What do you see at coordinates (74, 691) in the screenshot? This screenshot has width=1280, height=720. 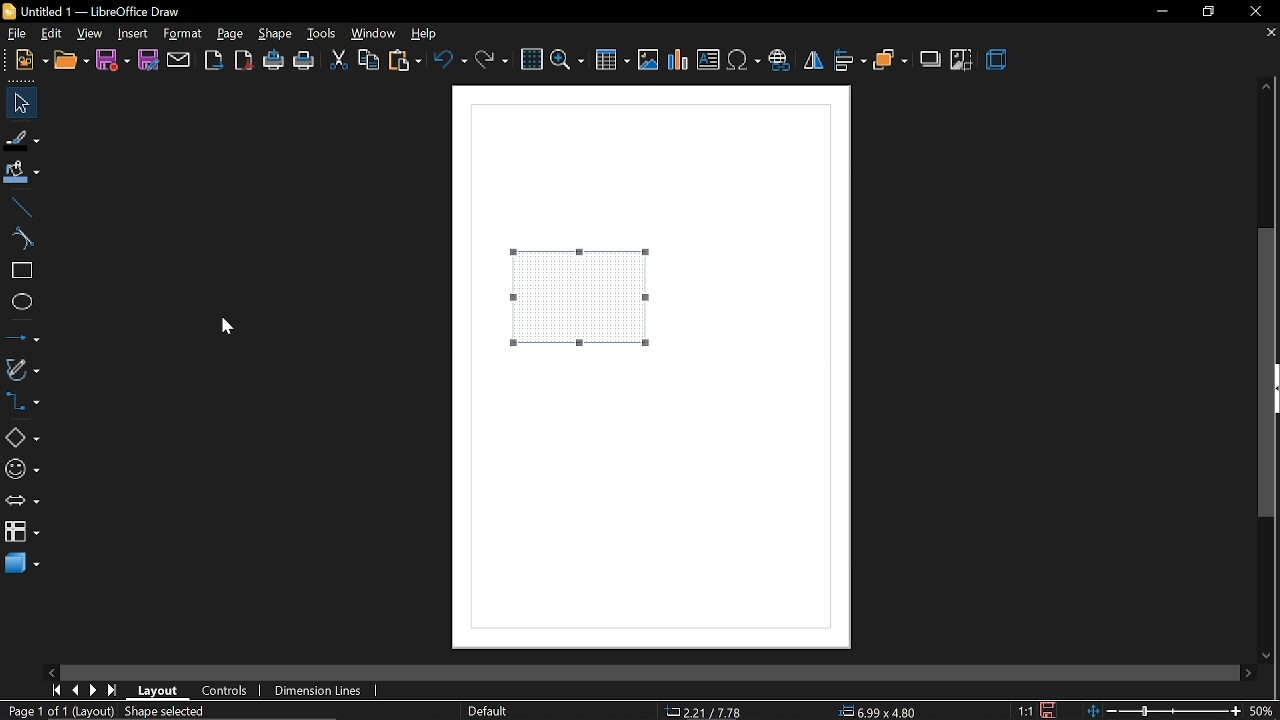 I see `previous page` at bounding box center [74, 691].